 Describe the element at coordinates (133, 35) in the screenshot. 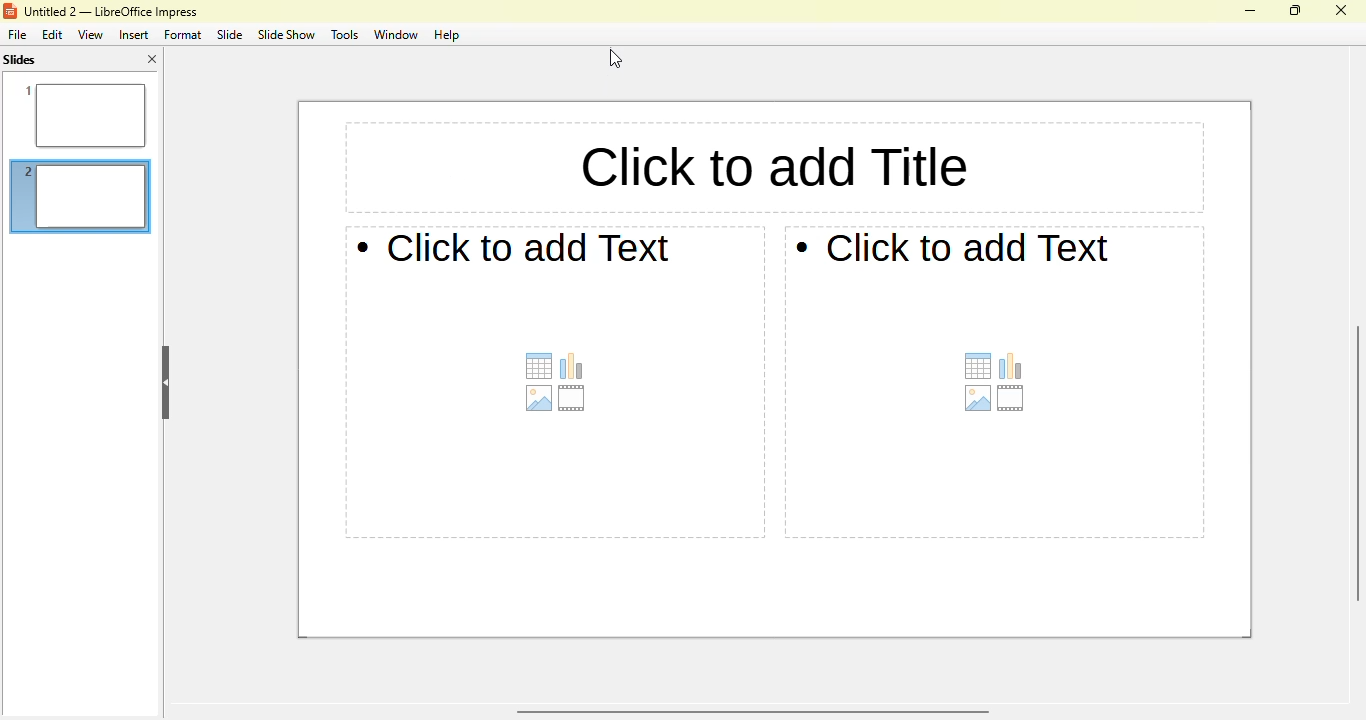

I see `insert` at that location.